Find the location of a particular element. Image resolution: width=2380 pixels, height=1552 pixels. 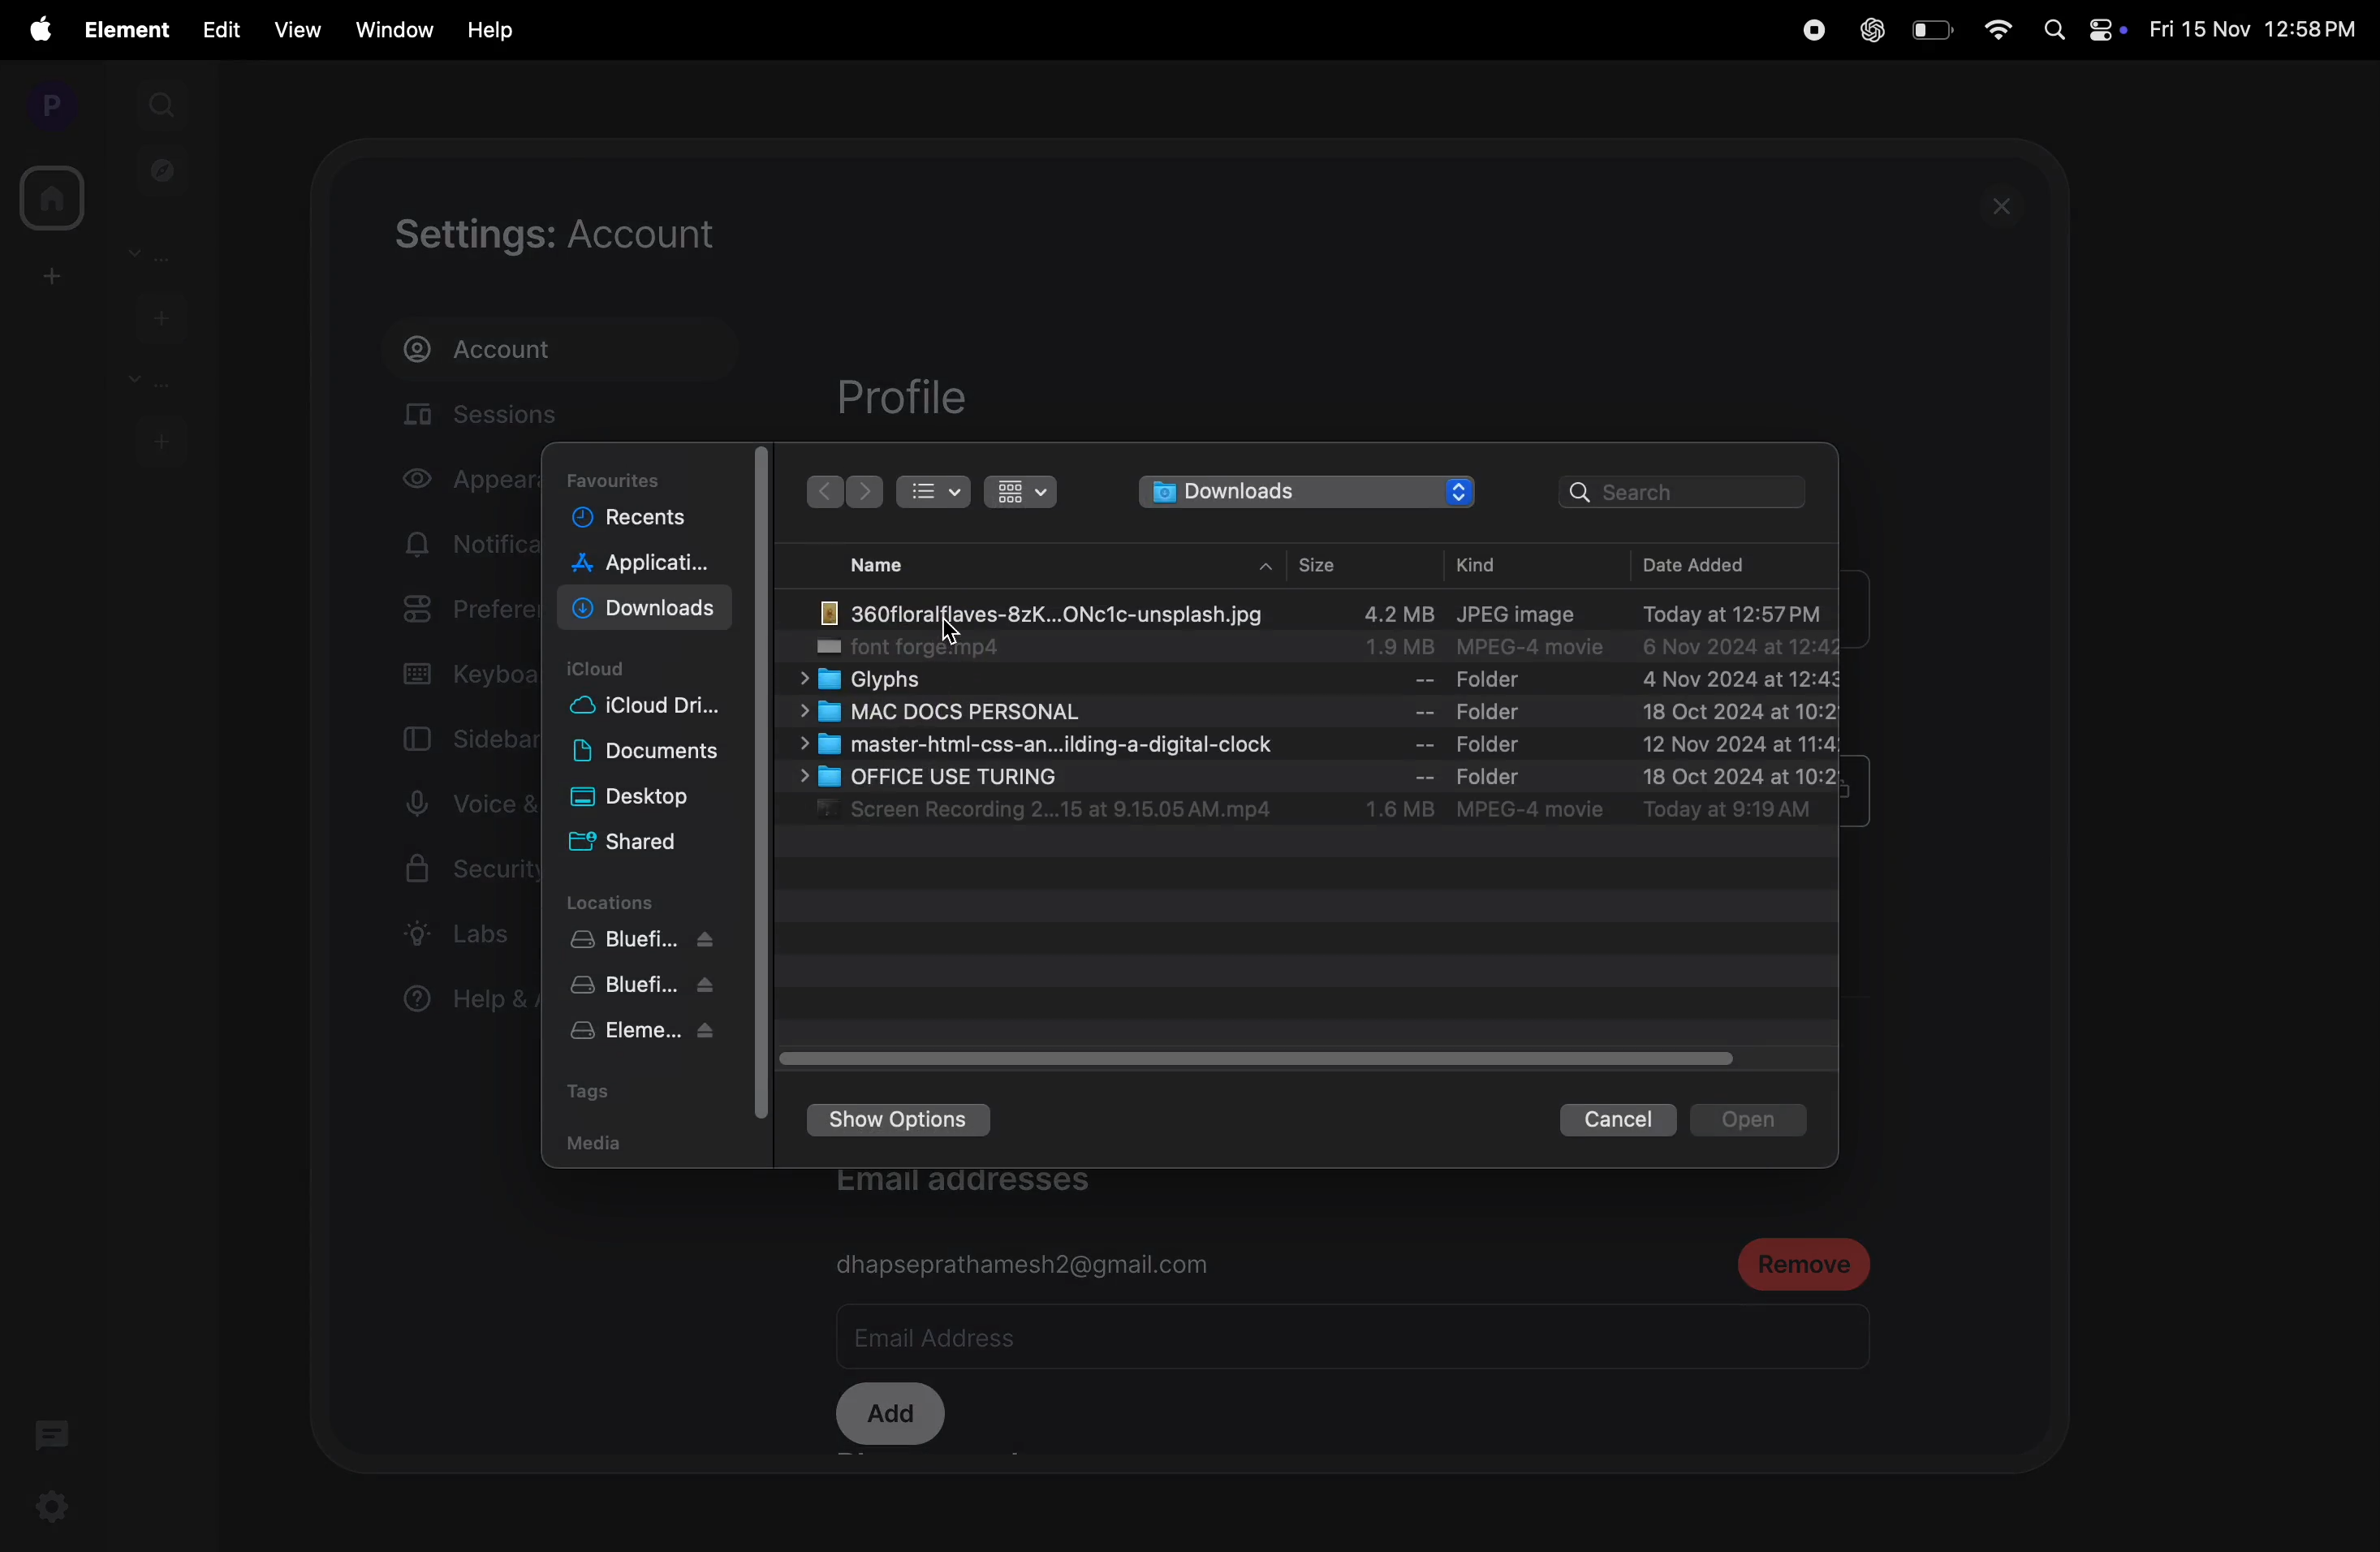

add people is located at coordinates (157, 315).